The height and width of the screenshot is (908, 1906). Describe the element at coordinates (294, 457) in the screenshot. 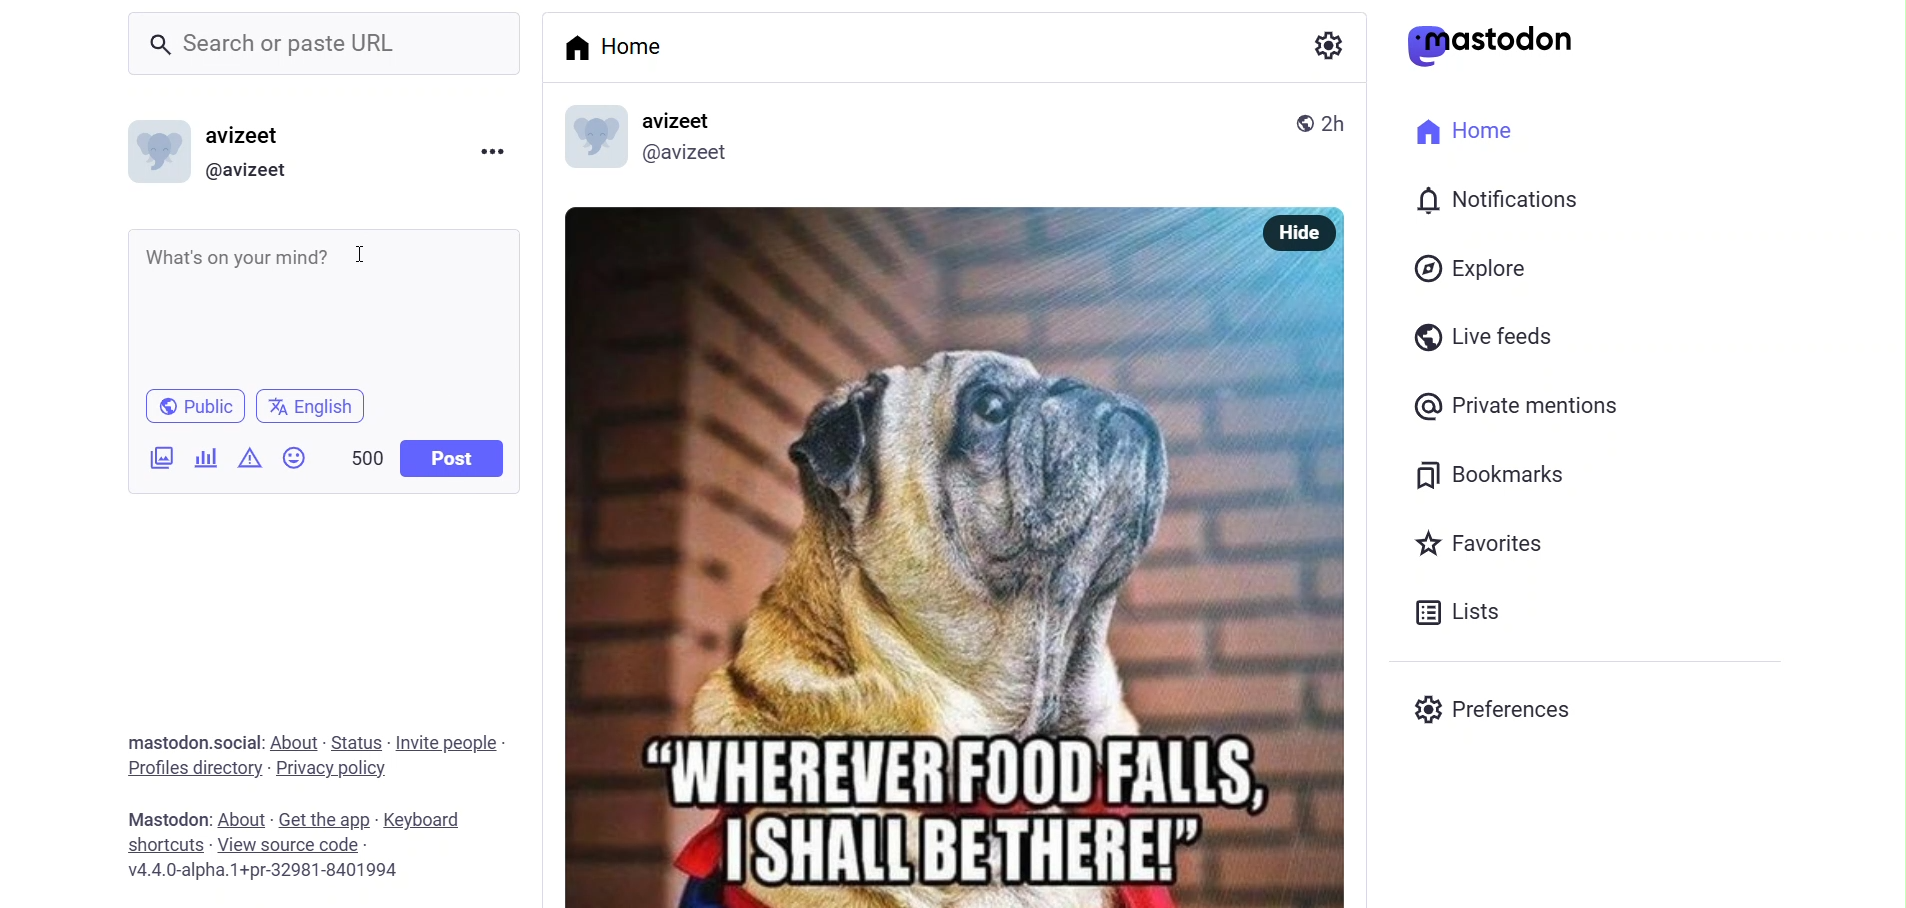

I see `emoji` at that location.